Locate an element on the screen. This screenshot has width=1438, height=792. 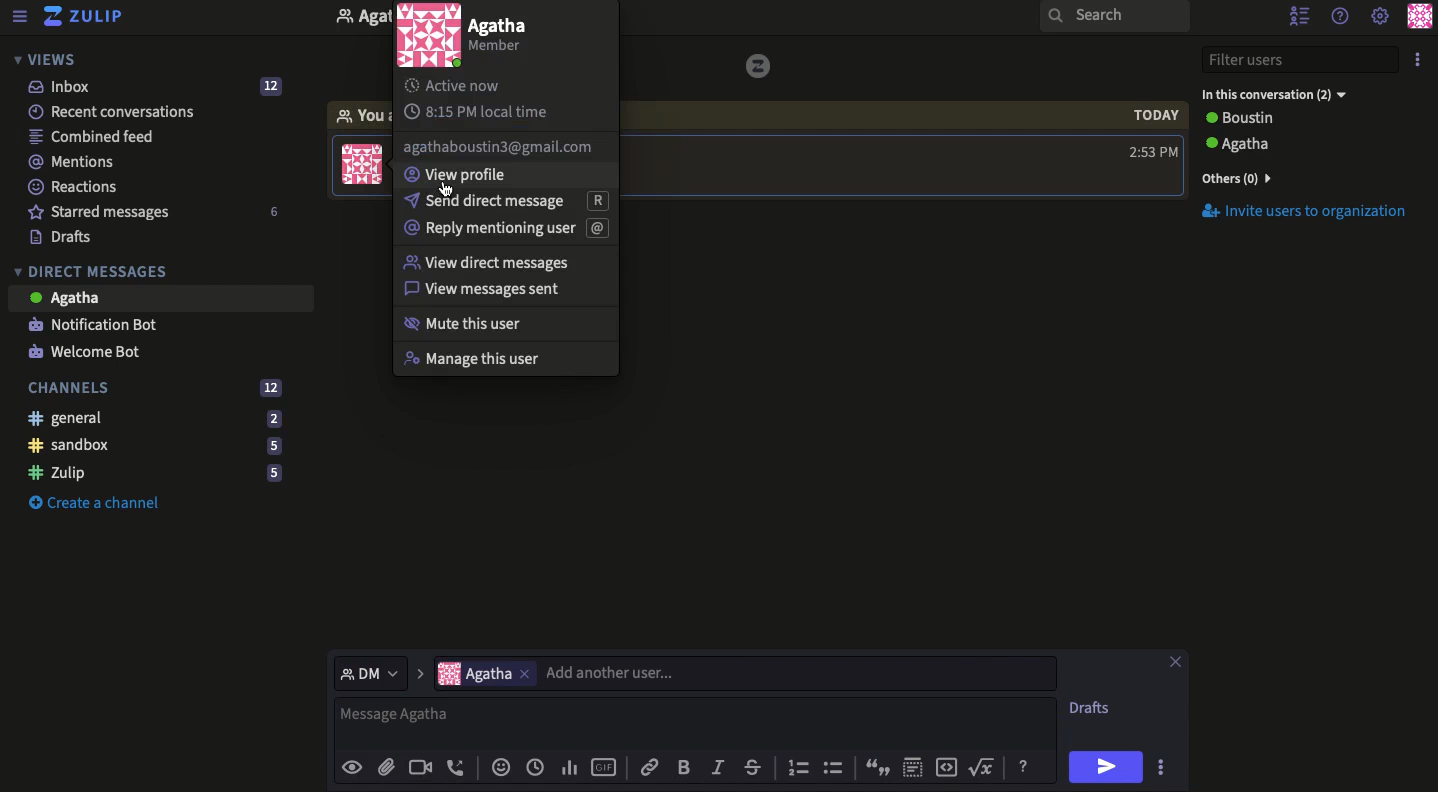
cursor is located at coordinates (446, 190).